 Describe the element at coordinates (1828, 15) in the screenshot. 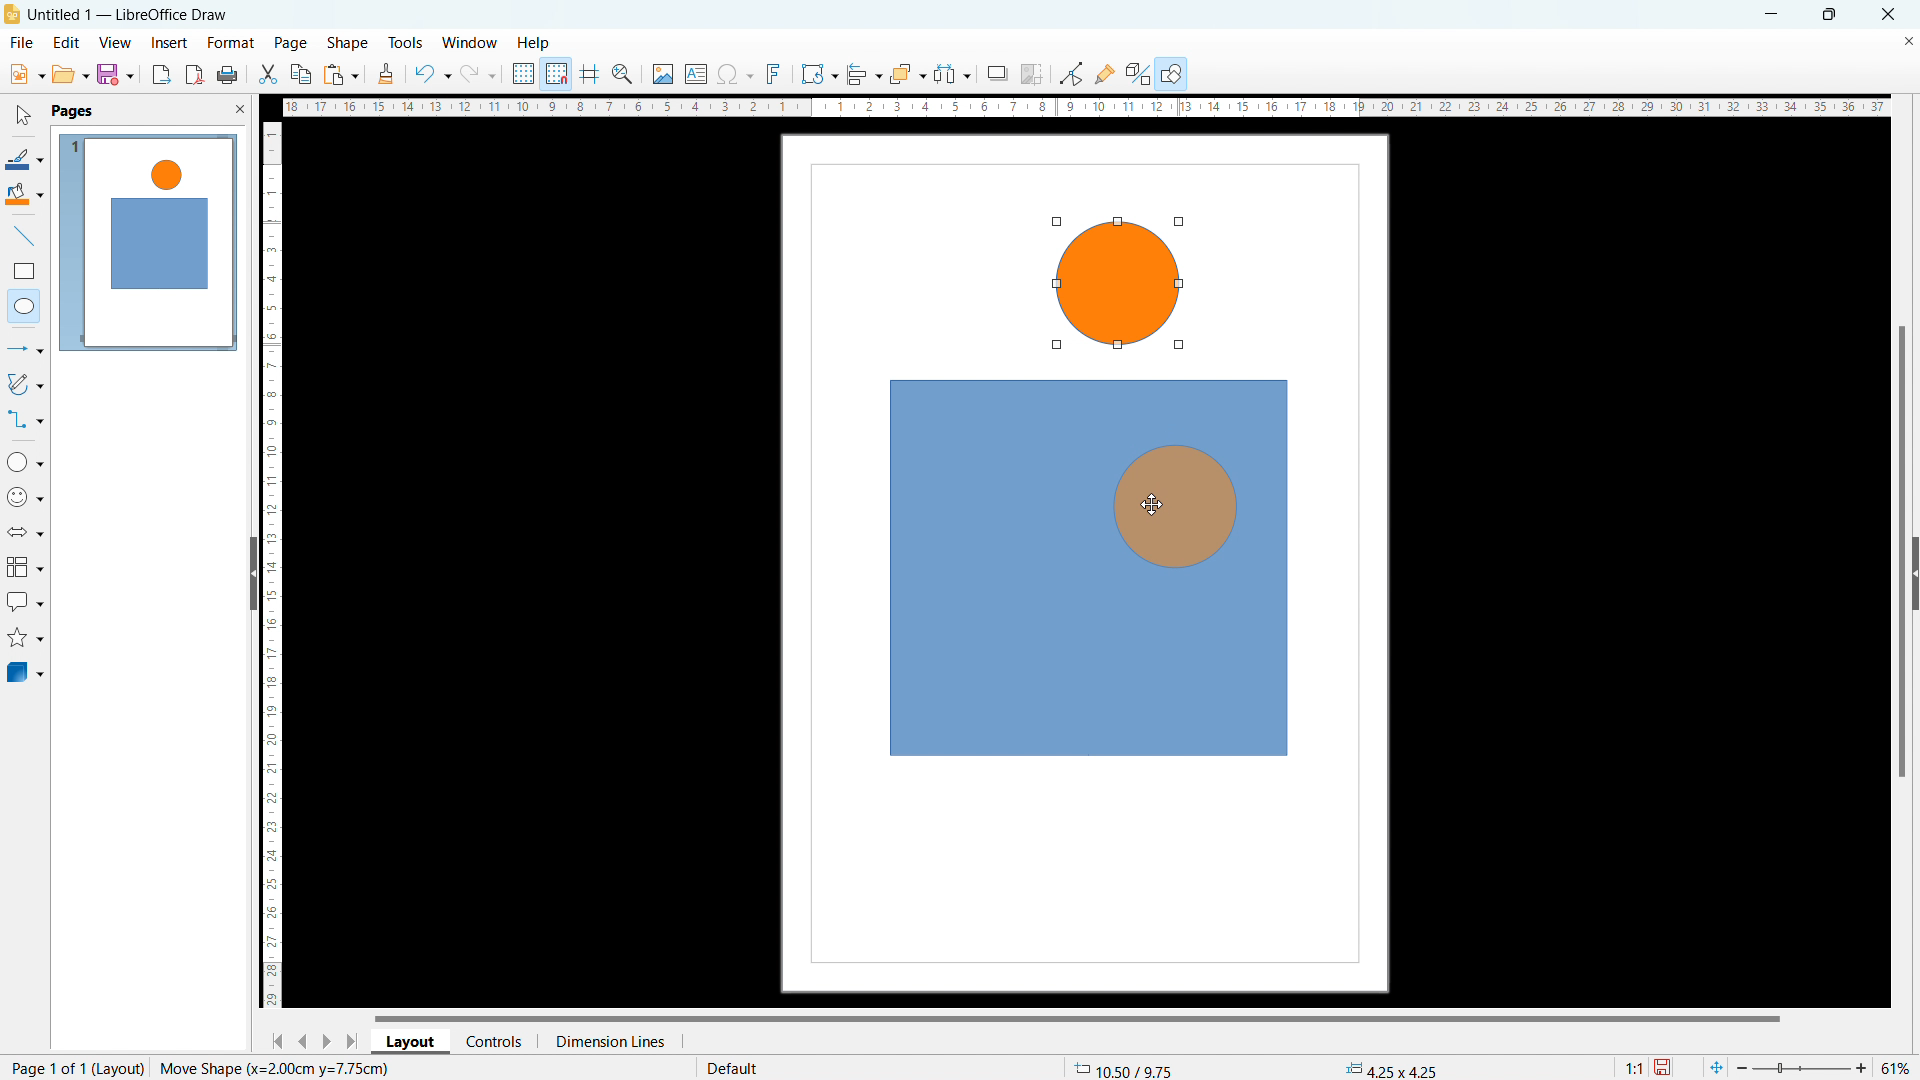

I see `maximize` at that location.